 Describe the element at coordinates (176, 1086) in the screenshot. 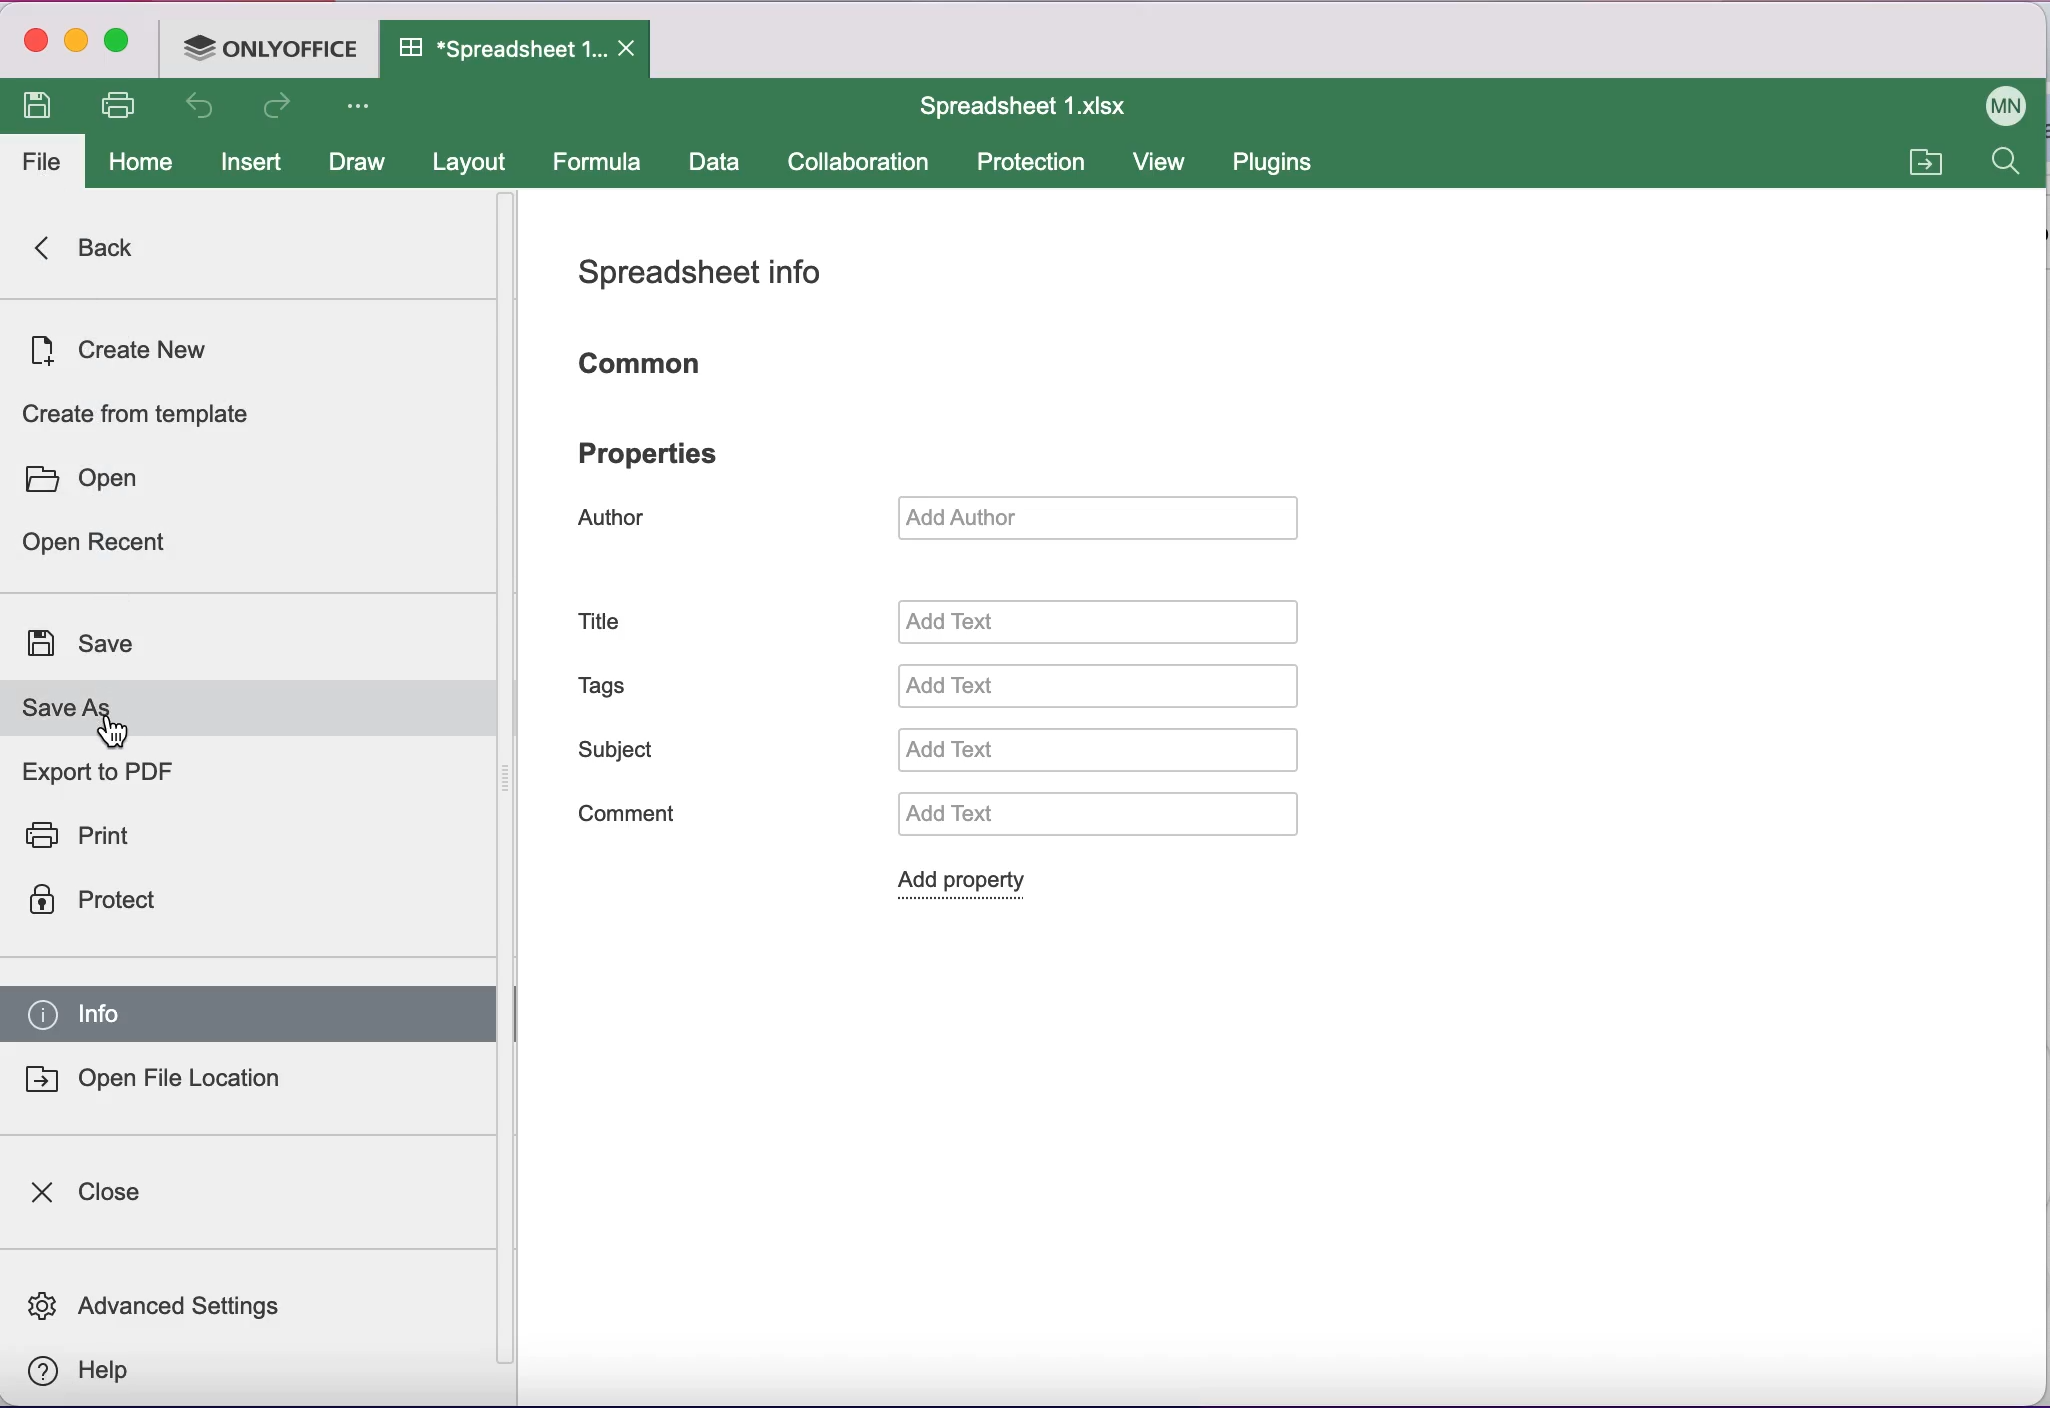

I see `open file location` at that location.